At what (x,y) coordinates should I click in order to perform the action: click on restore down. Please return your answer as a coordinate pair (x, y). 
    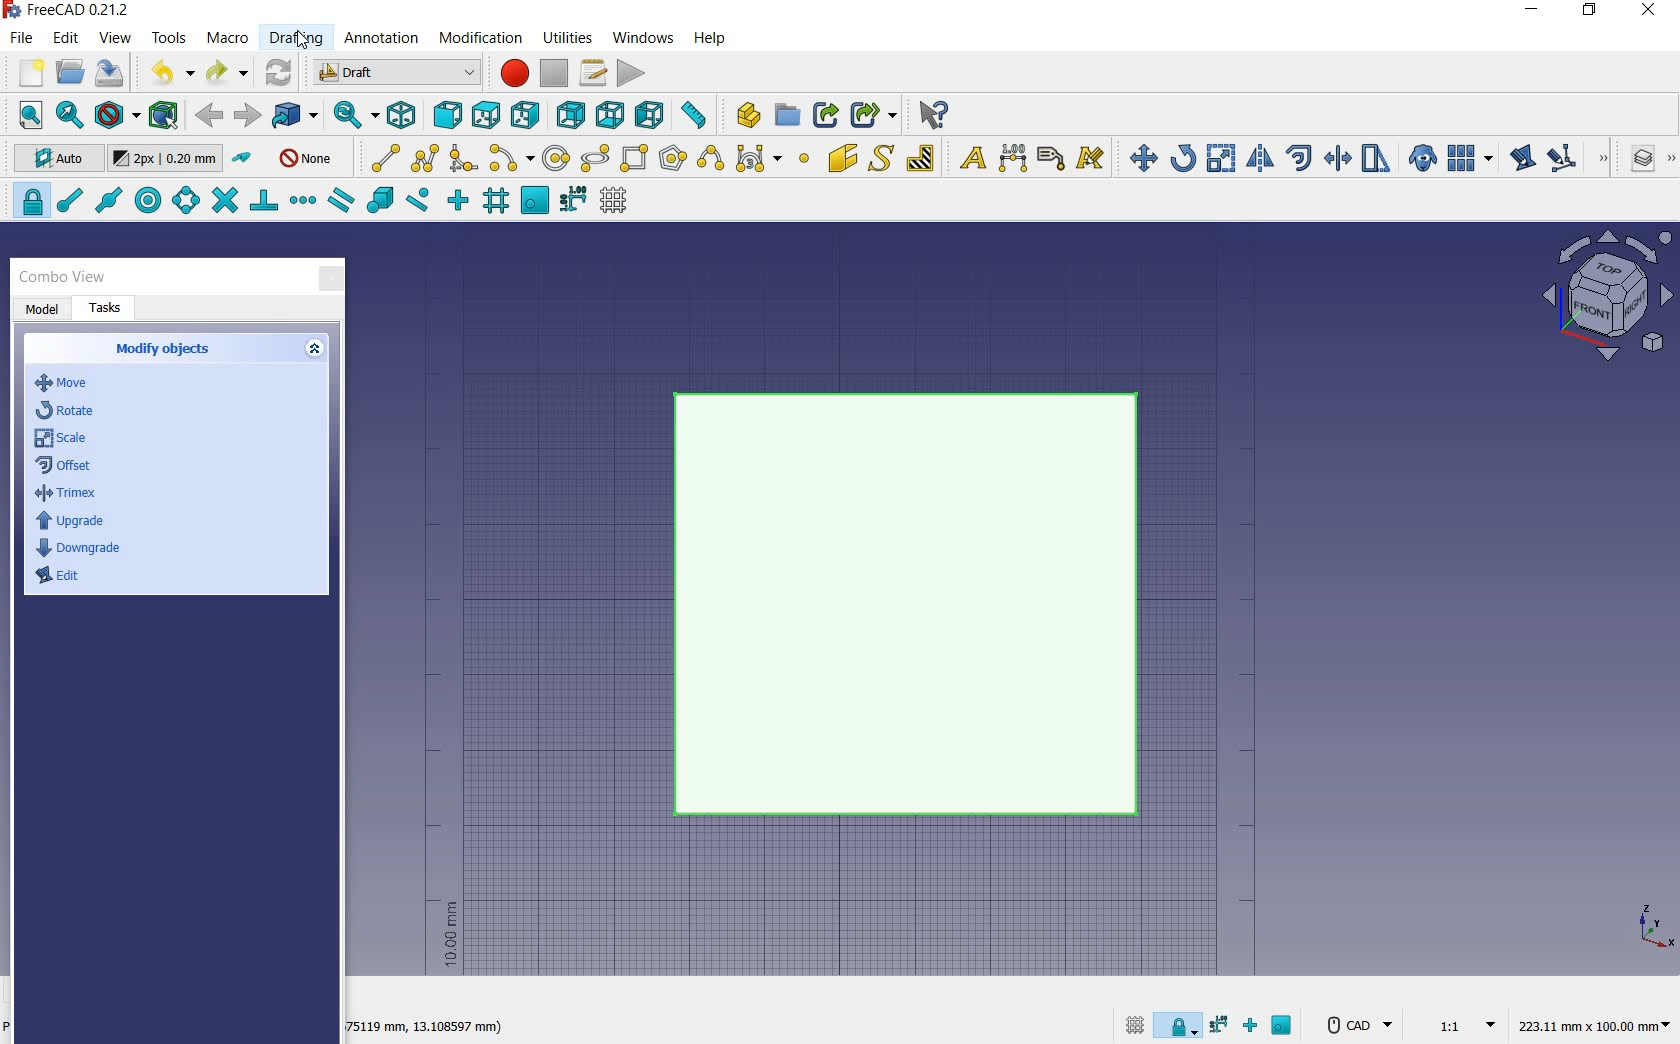
    Looking at the image, I should click on (1591, 12).